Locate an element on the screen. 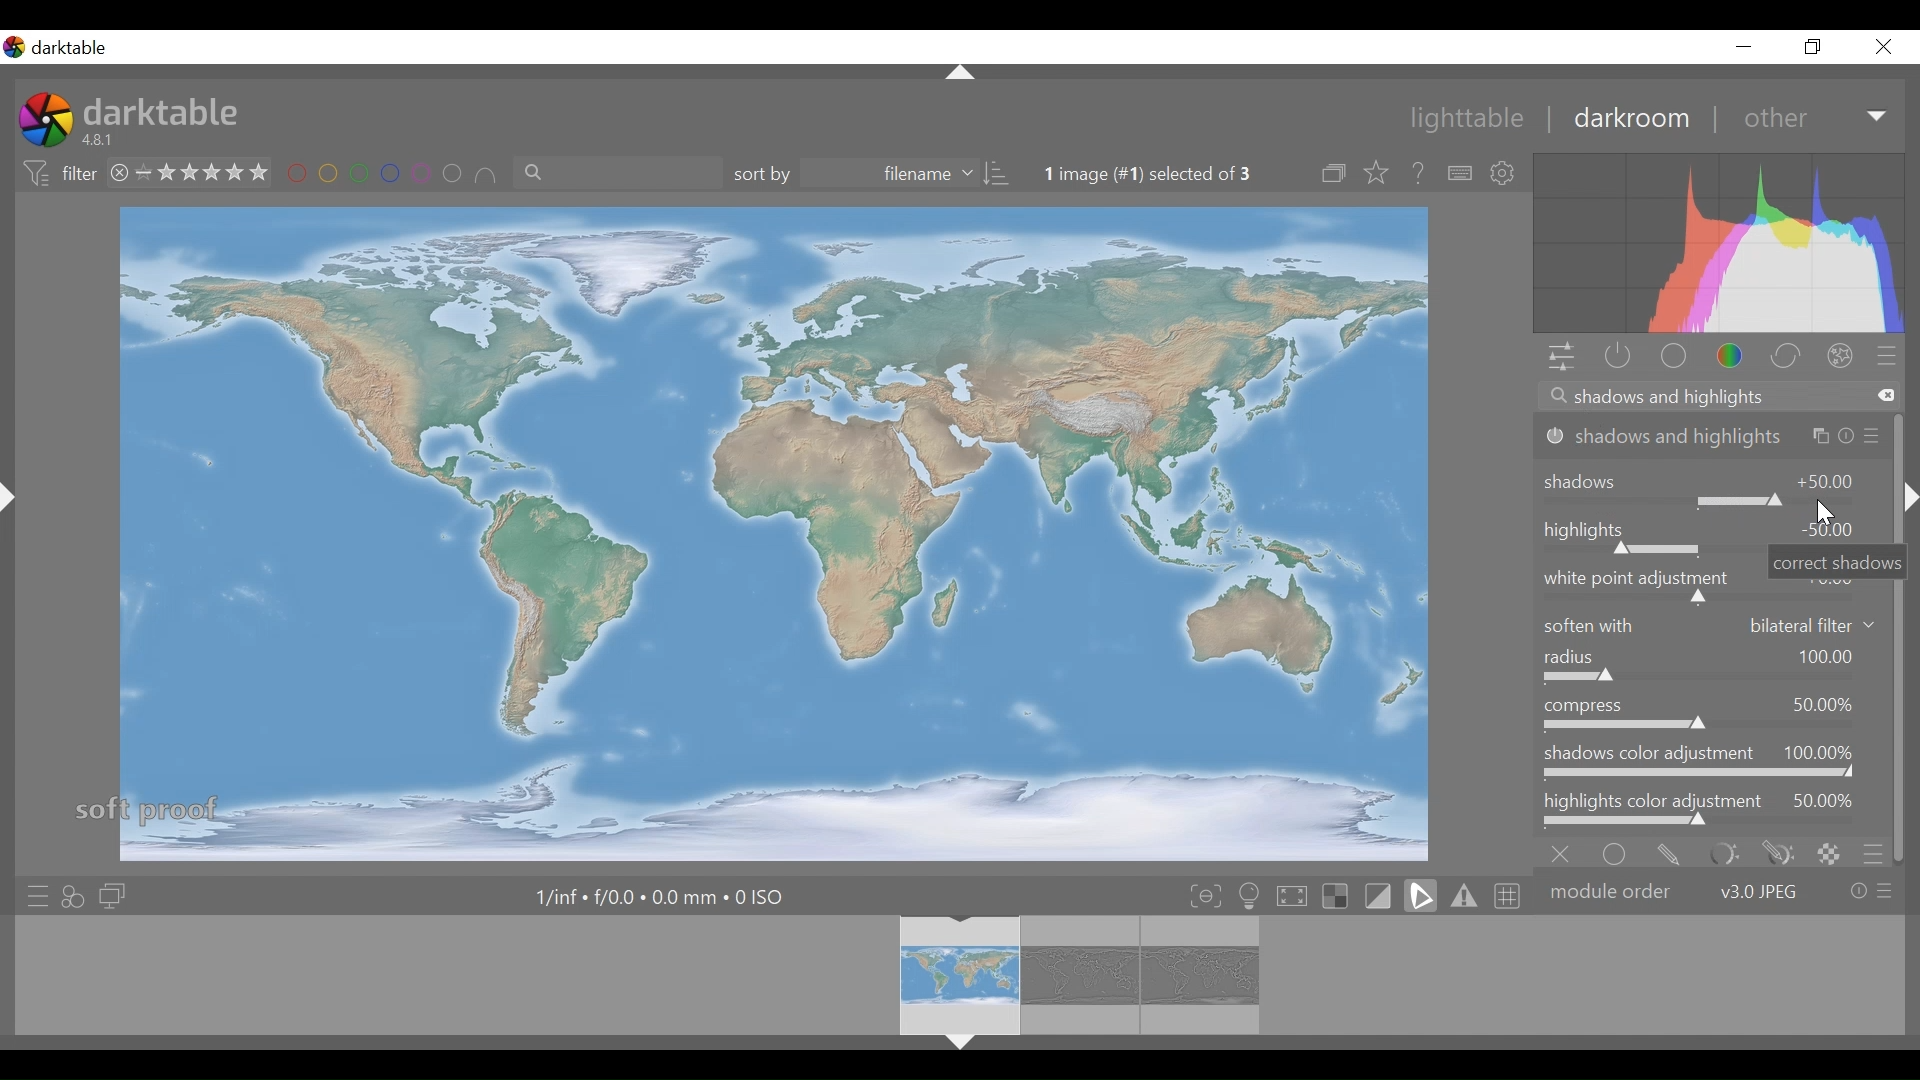  darkroom is located at coordinates (1633, 120).